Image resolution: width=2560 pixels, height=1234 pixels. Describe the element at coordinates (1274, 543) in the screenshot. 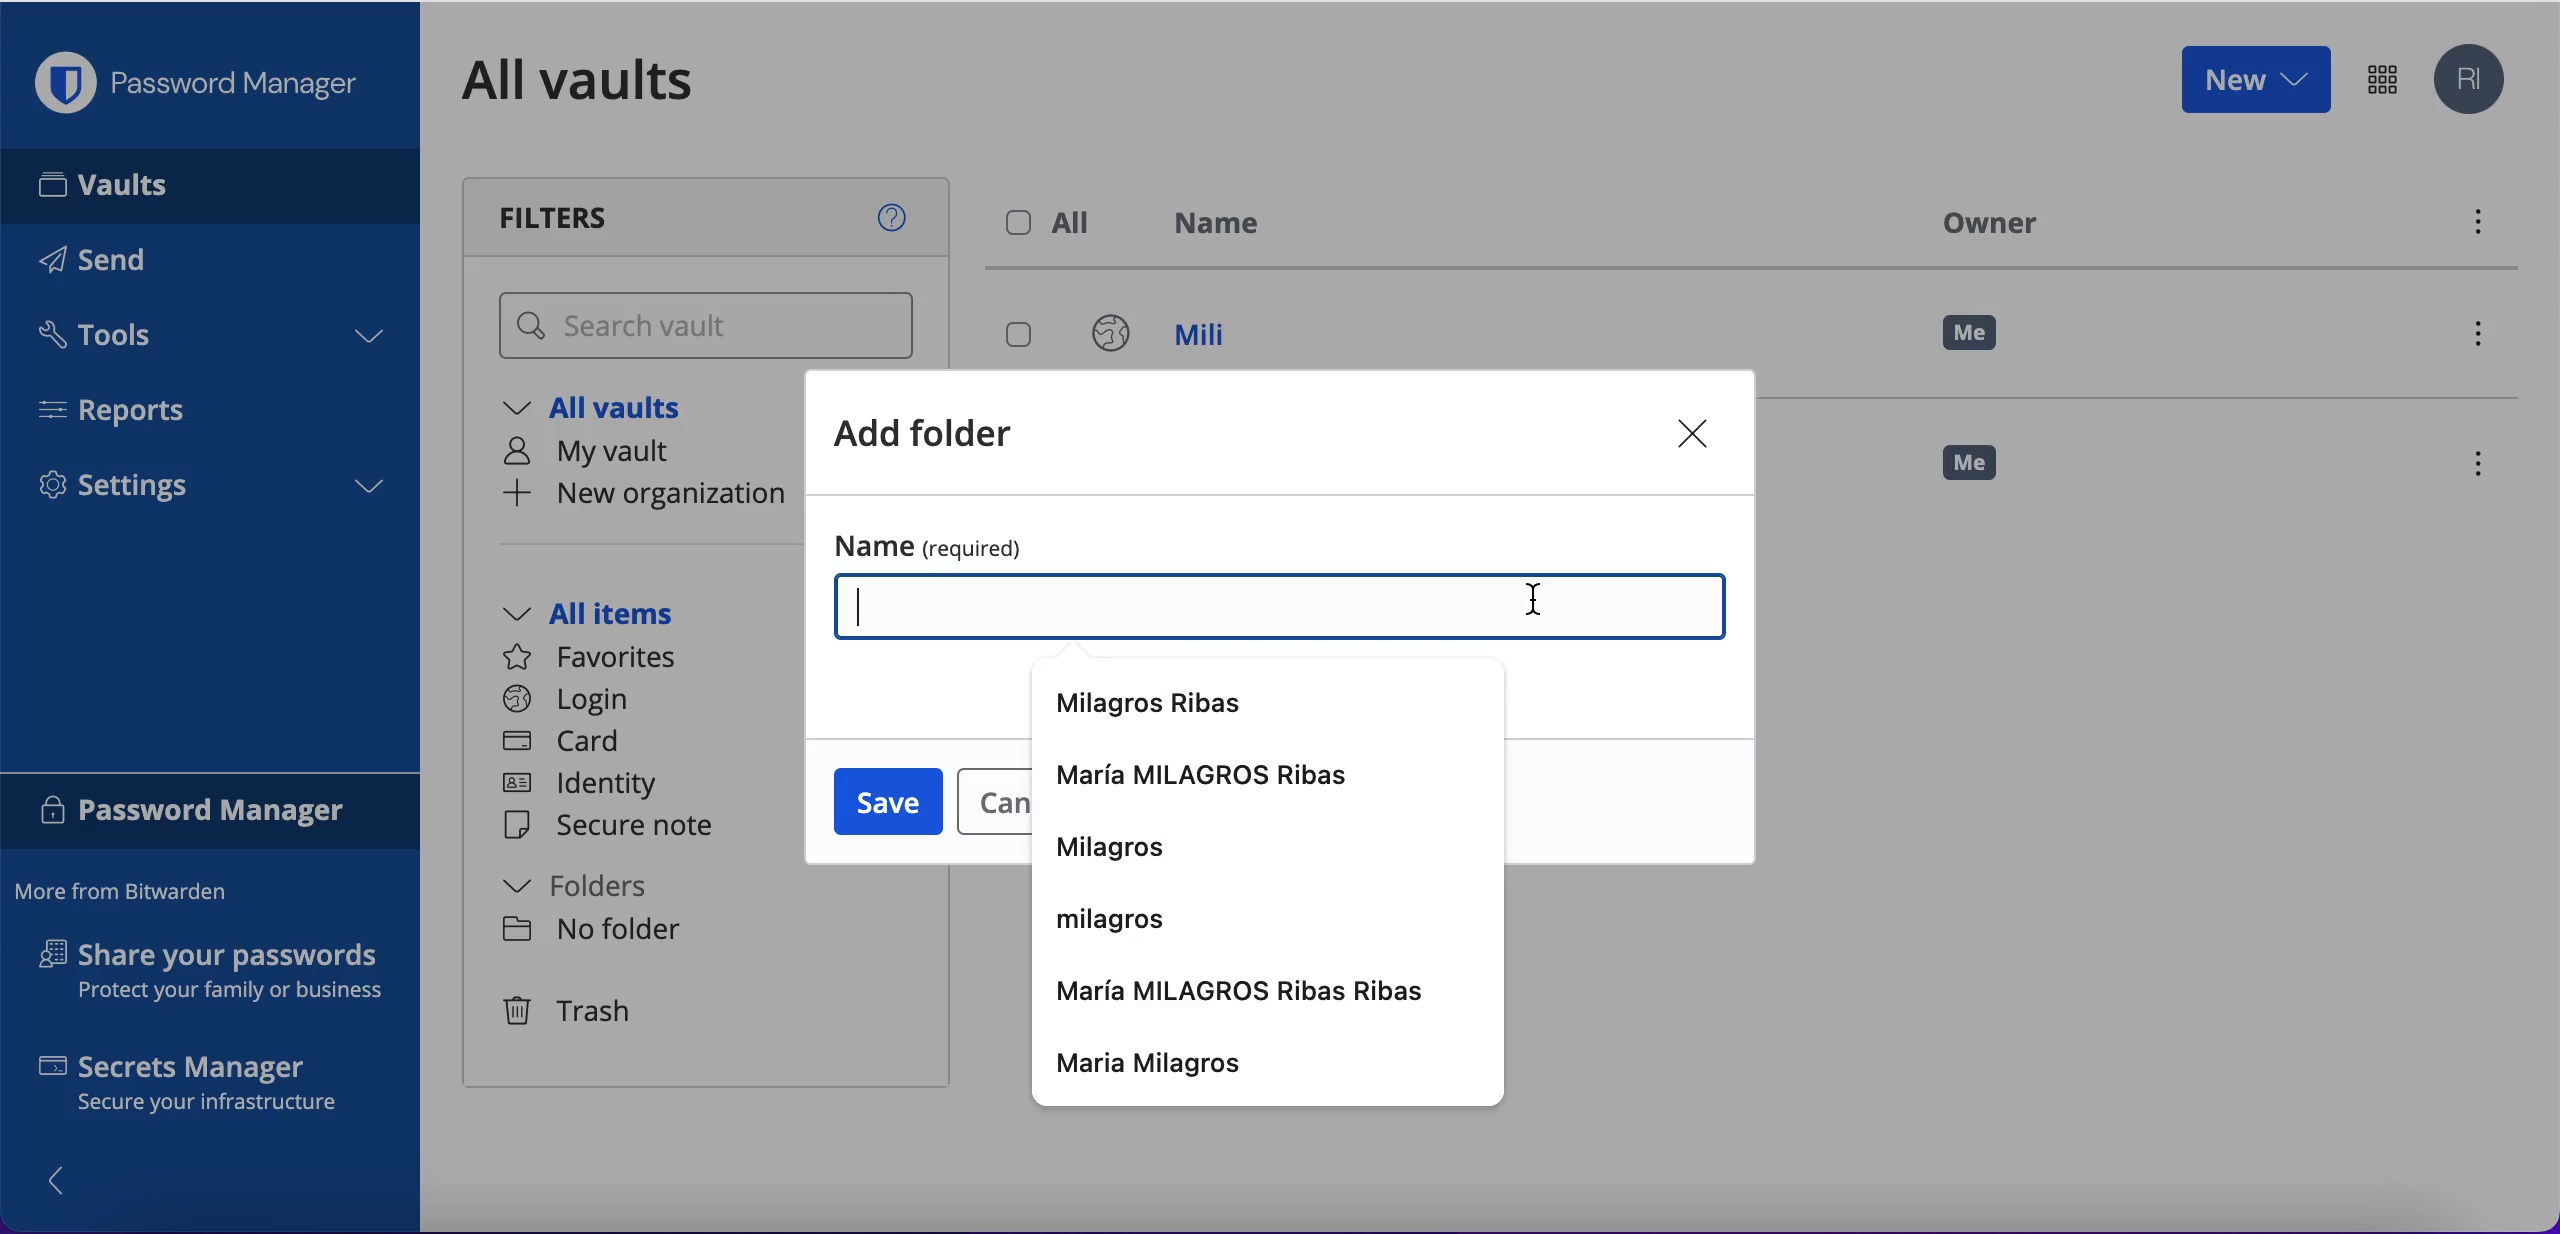

I see `name (required)` at that location.